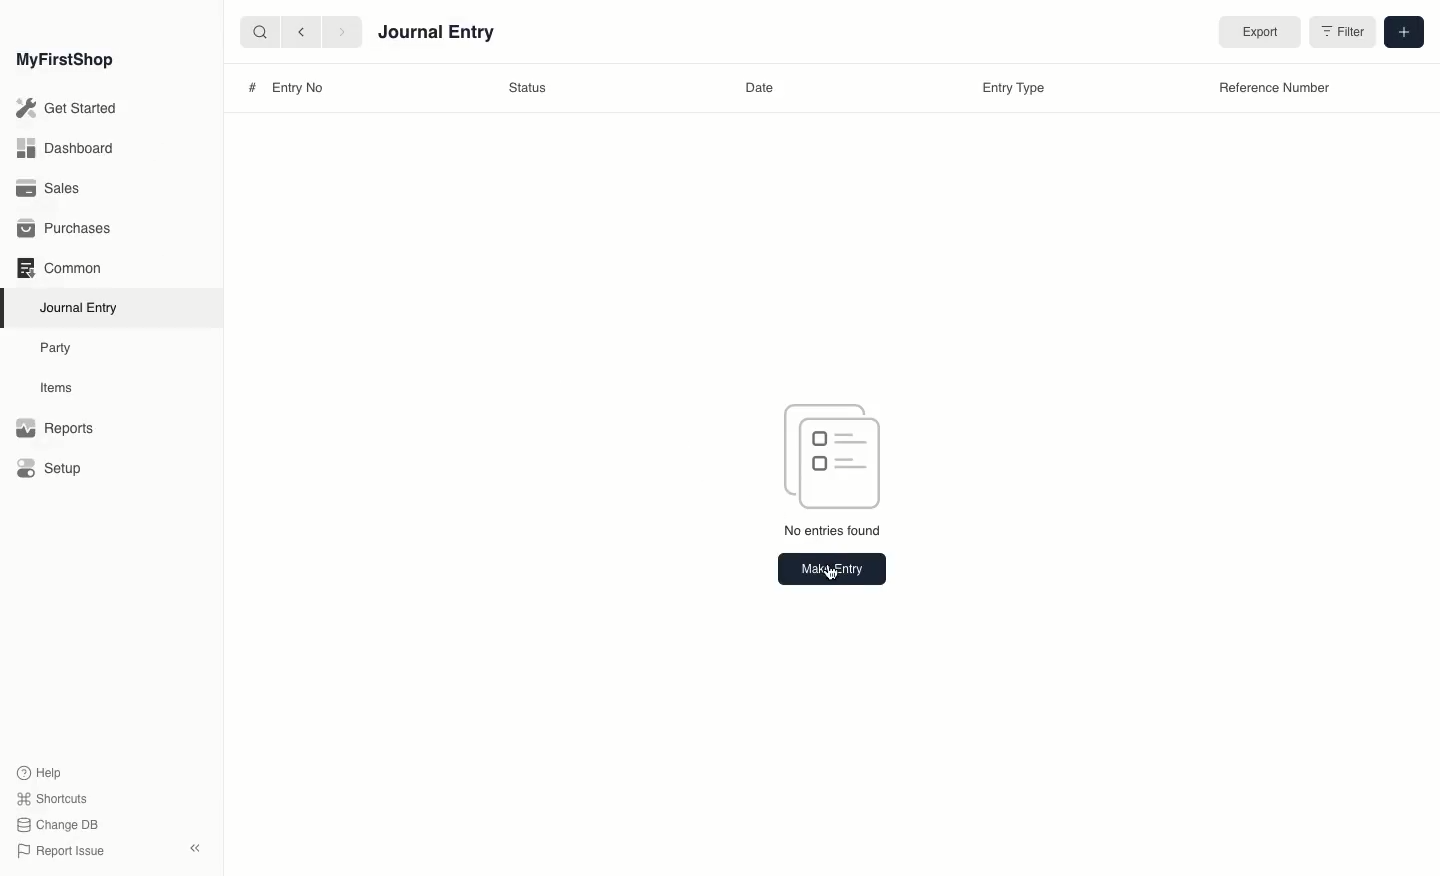 The image size is (1440, 876). What do you see at coordinates (337, 31) in the screenshot?
I see `forward >` at bounding box center [337, 31].